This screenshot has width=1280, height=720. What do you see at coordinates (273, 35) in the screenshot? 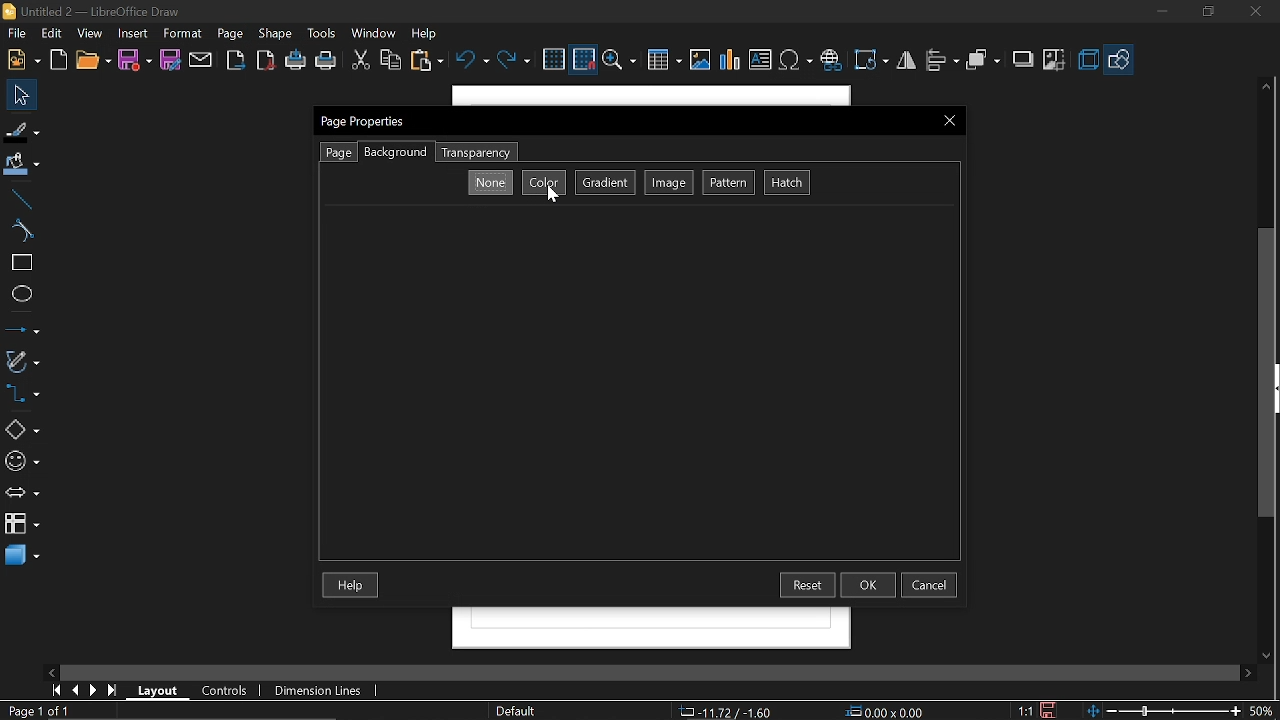
I see `Shape` at bounding box center [273, 35].